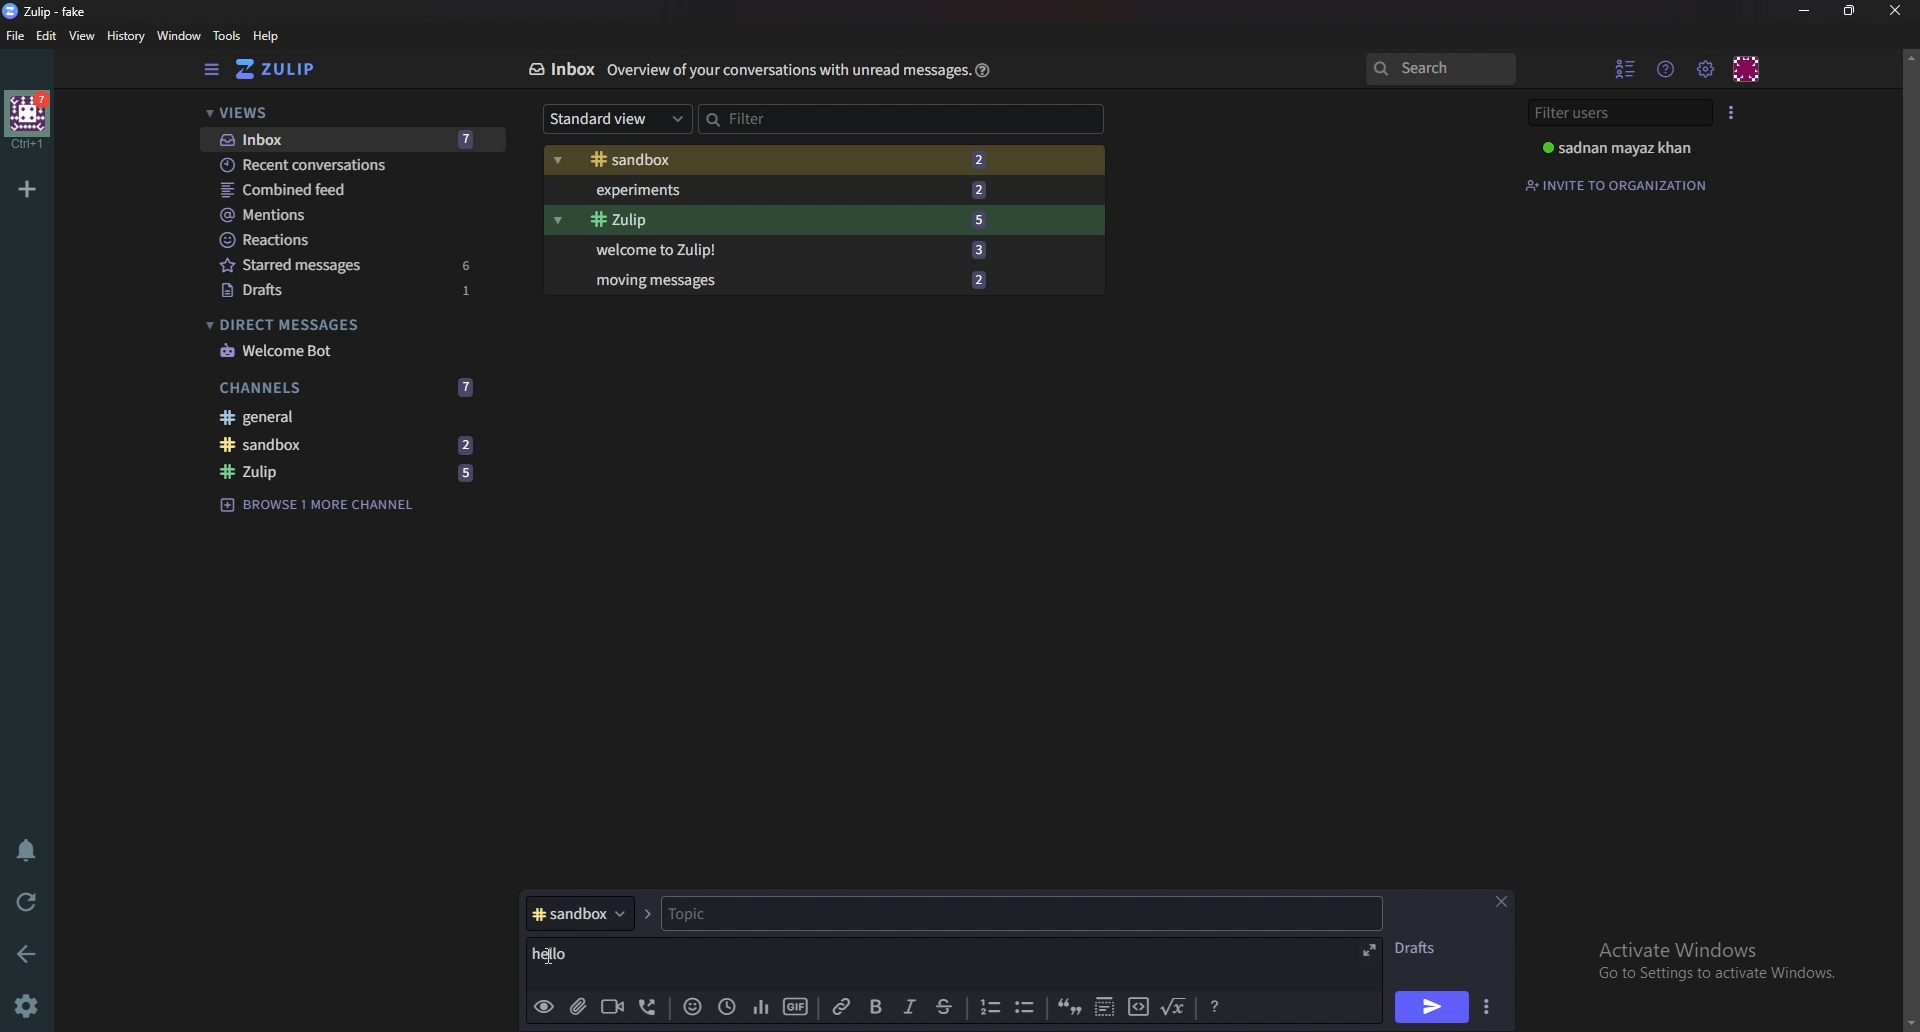  I want to click on Invite to organization, so click(1618, 184).